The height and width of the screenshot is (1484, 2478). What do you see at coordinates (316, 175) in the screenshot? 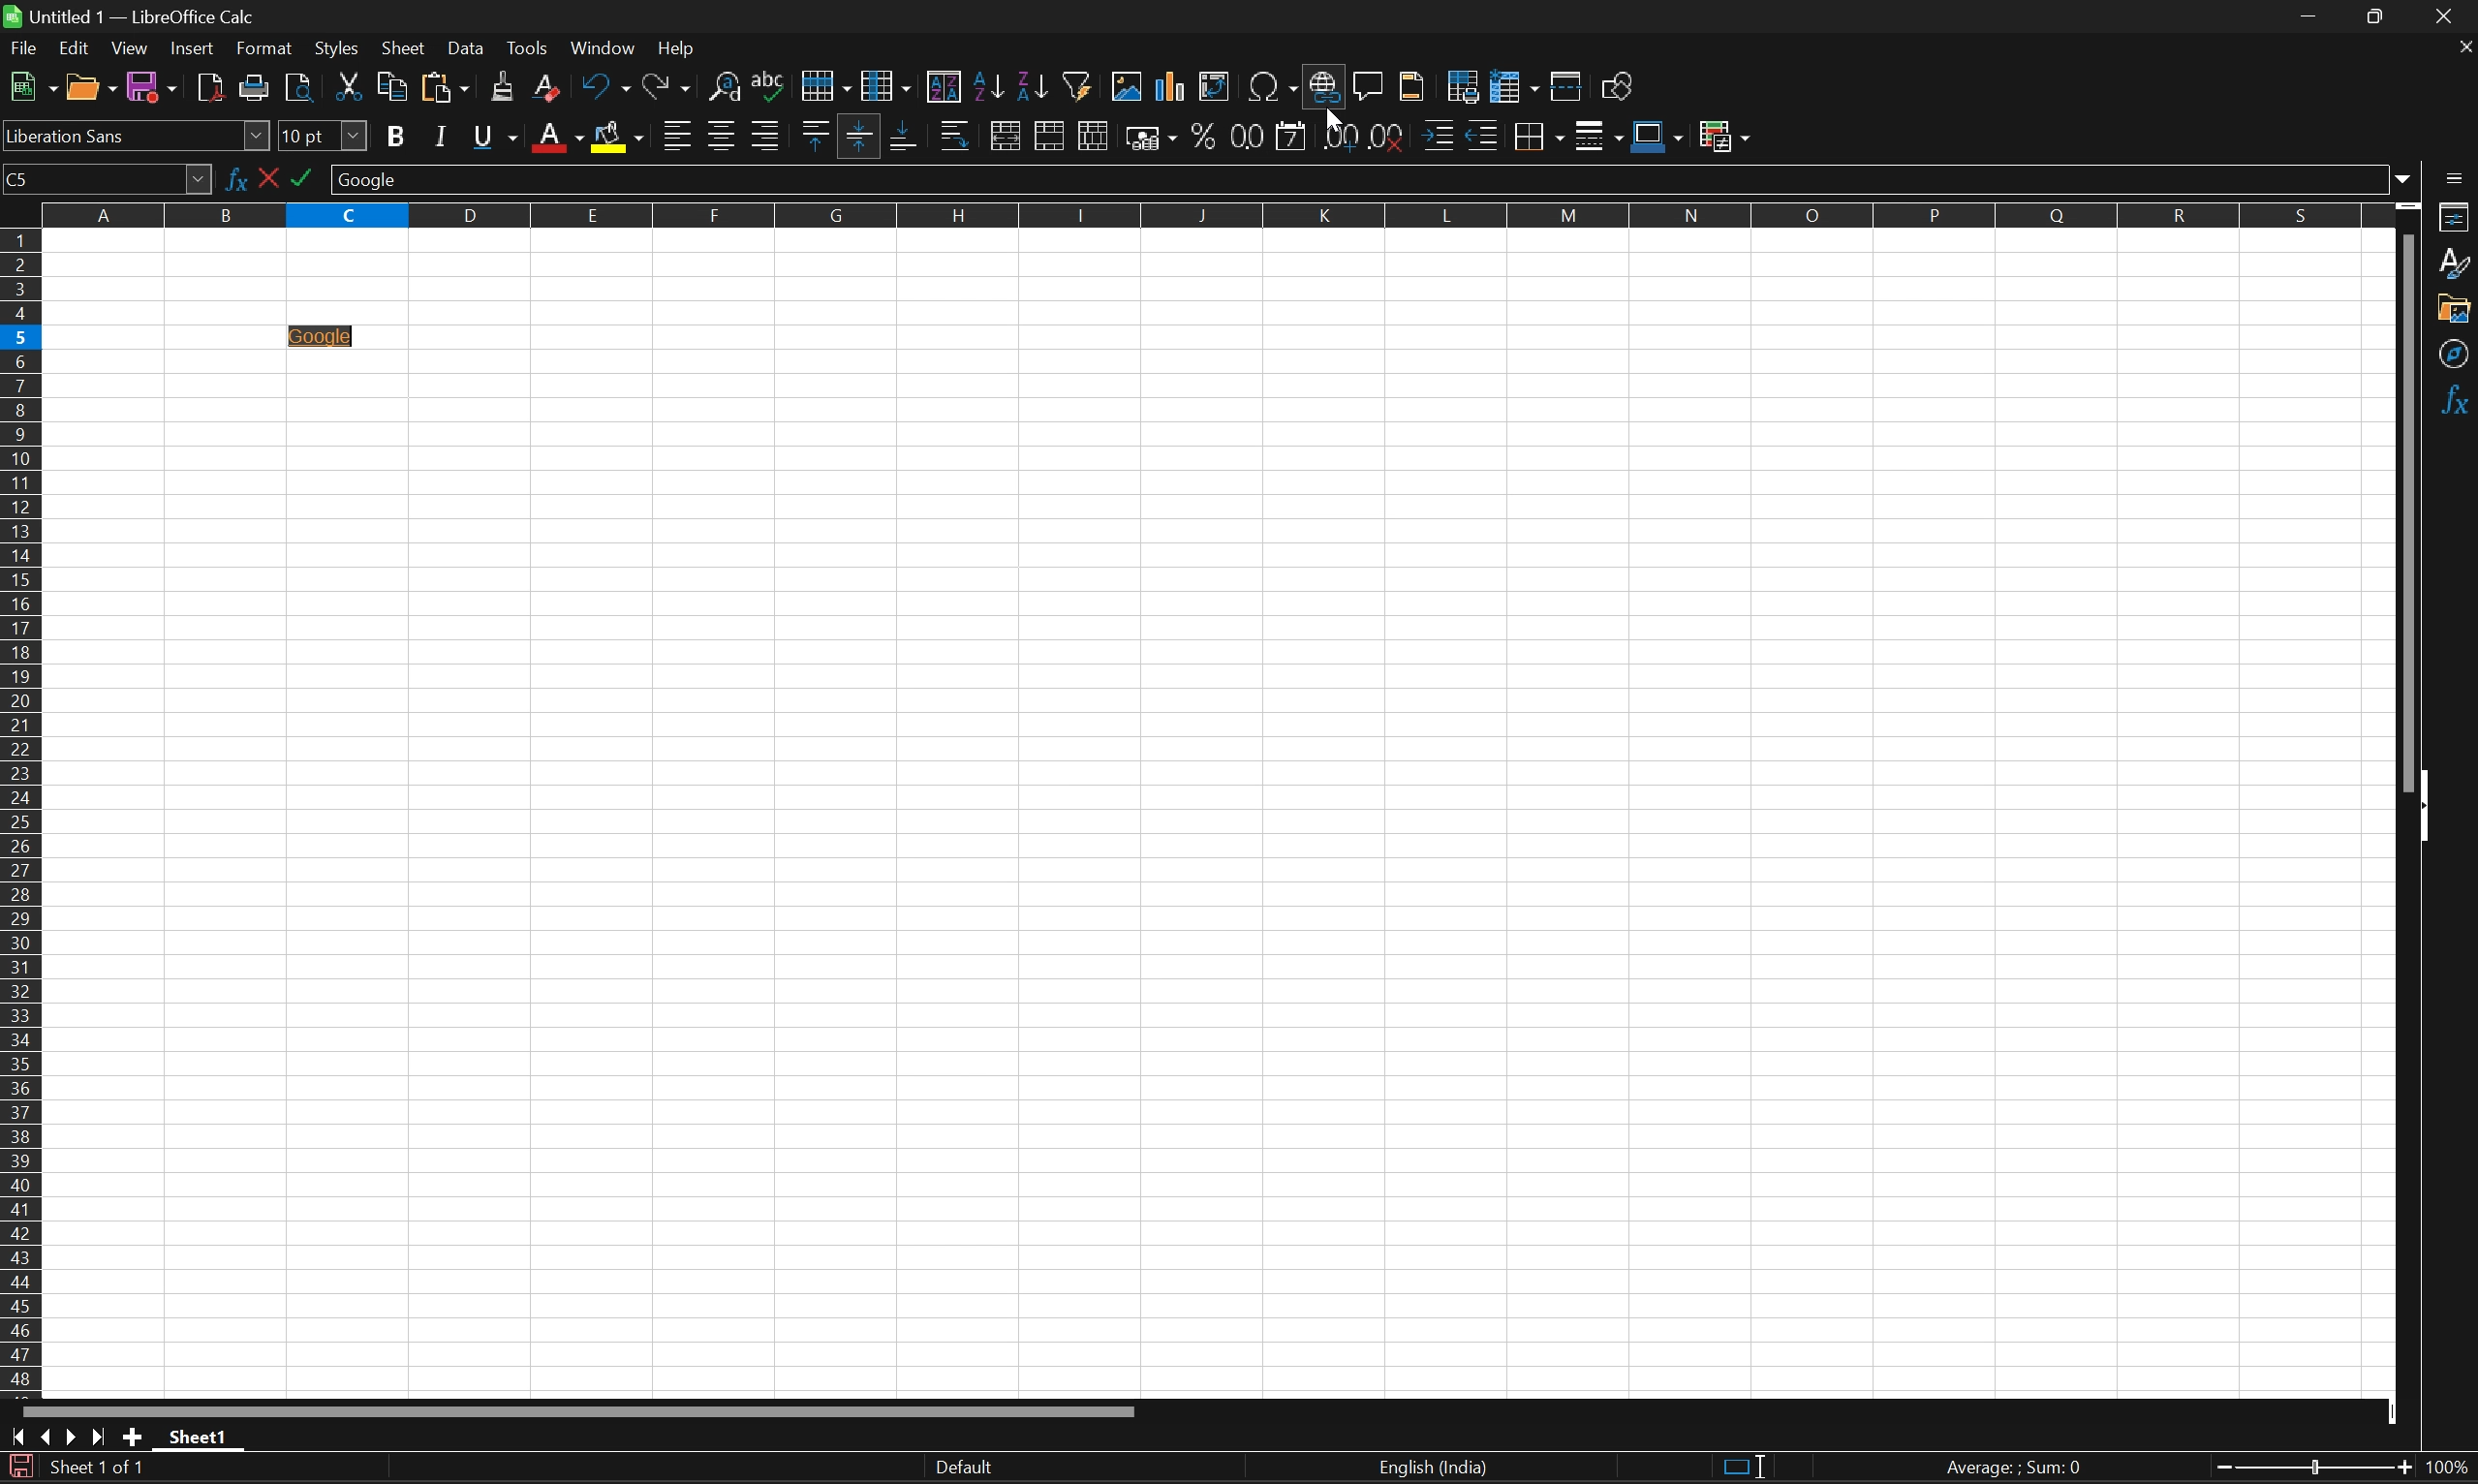
I see `Select formula` at bounding box center [316, 175].